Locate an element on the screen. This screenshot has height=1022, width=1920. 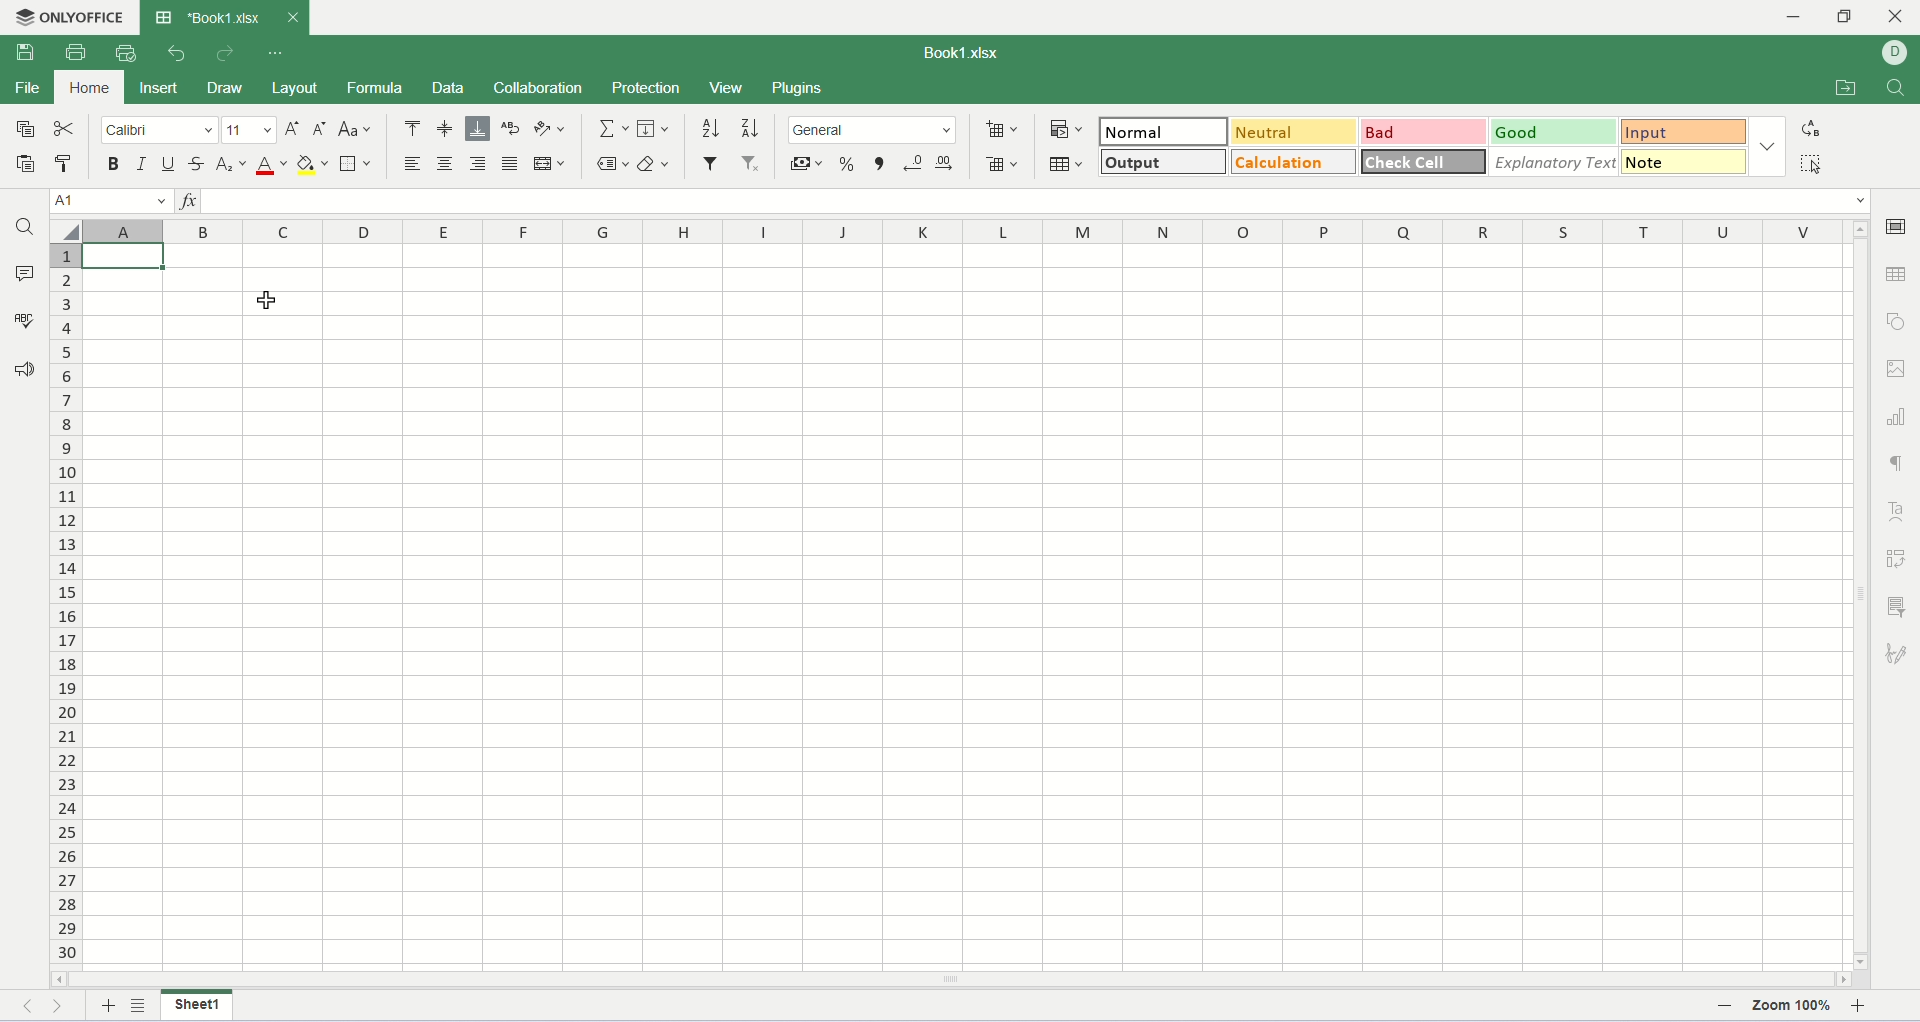
subscript/superscript is located at coordinates (228, 164).